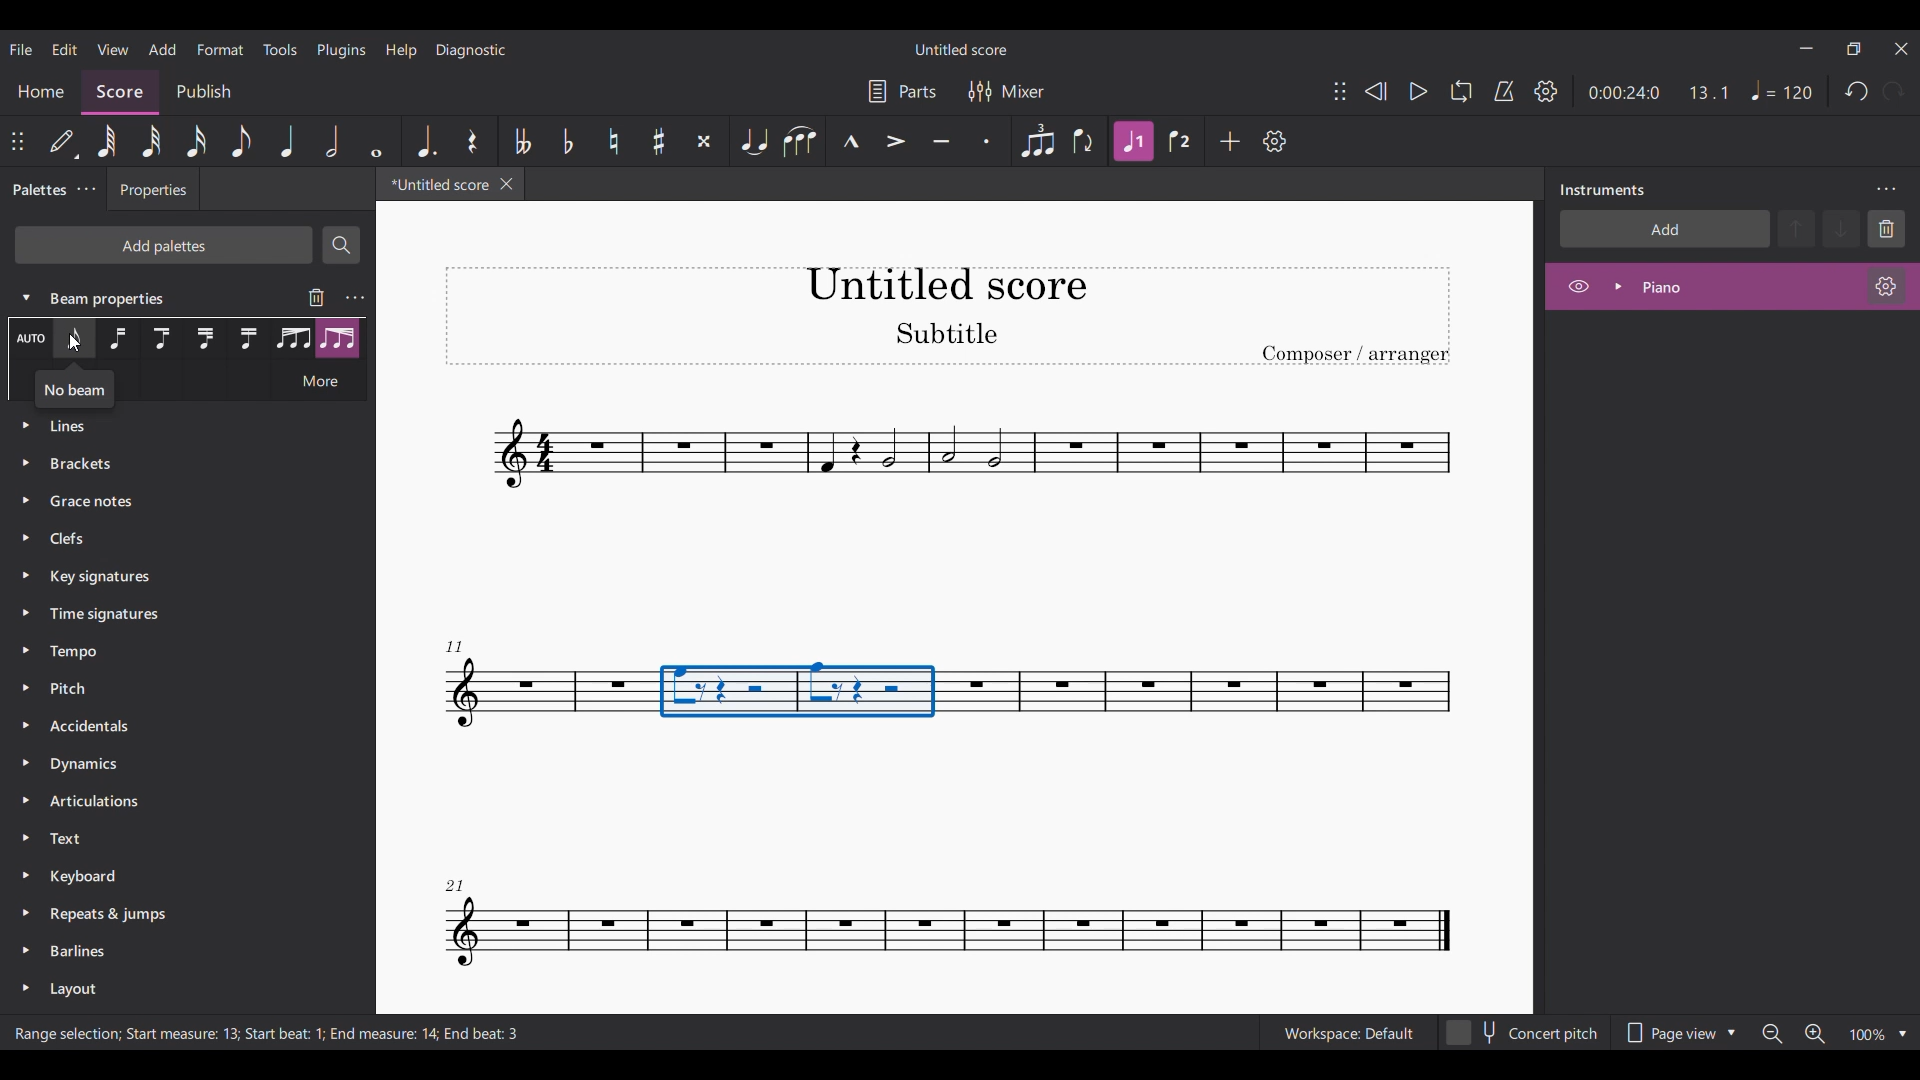  Describe the element at coordinates (178, 340) in the screenshot. I see `Lines` at that location.